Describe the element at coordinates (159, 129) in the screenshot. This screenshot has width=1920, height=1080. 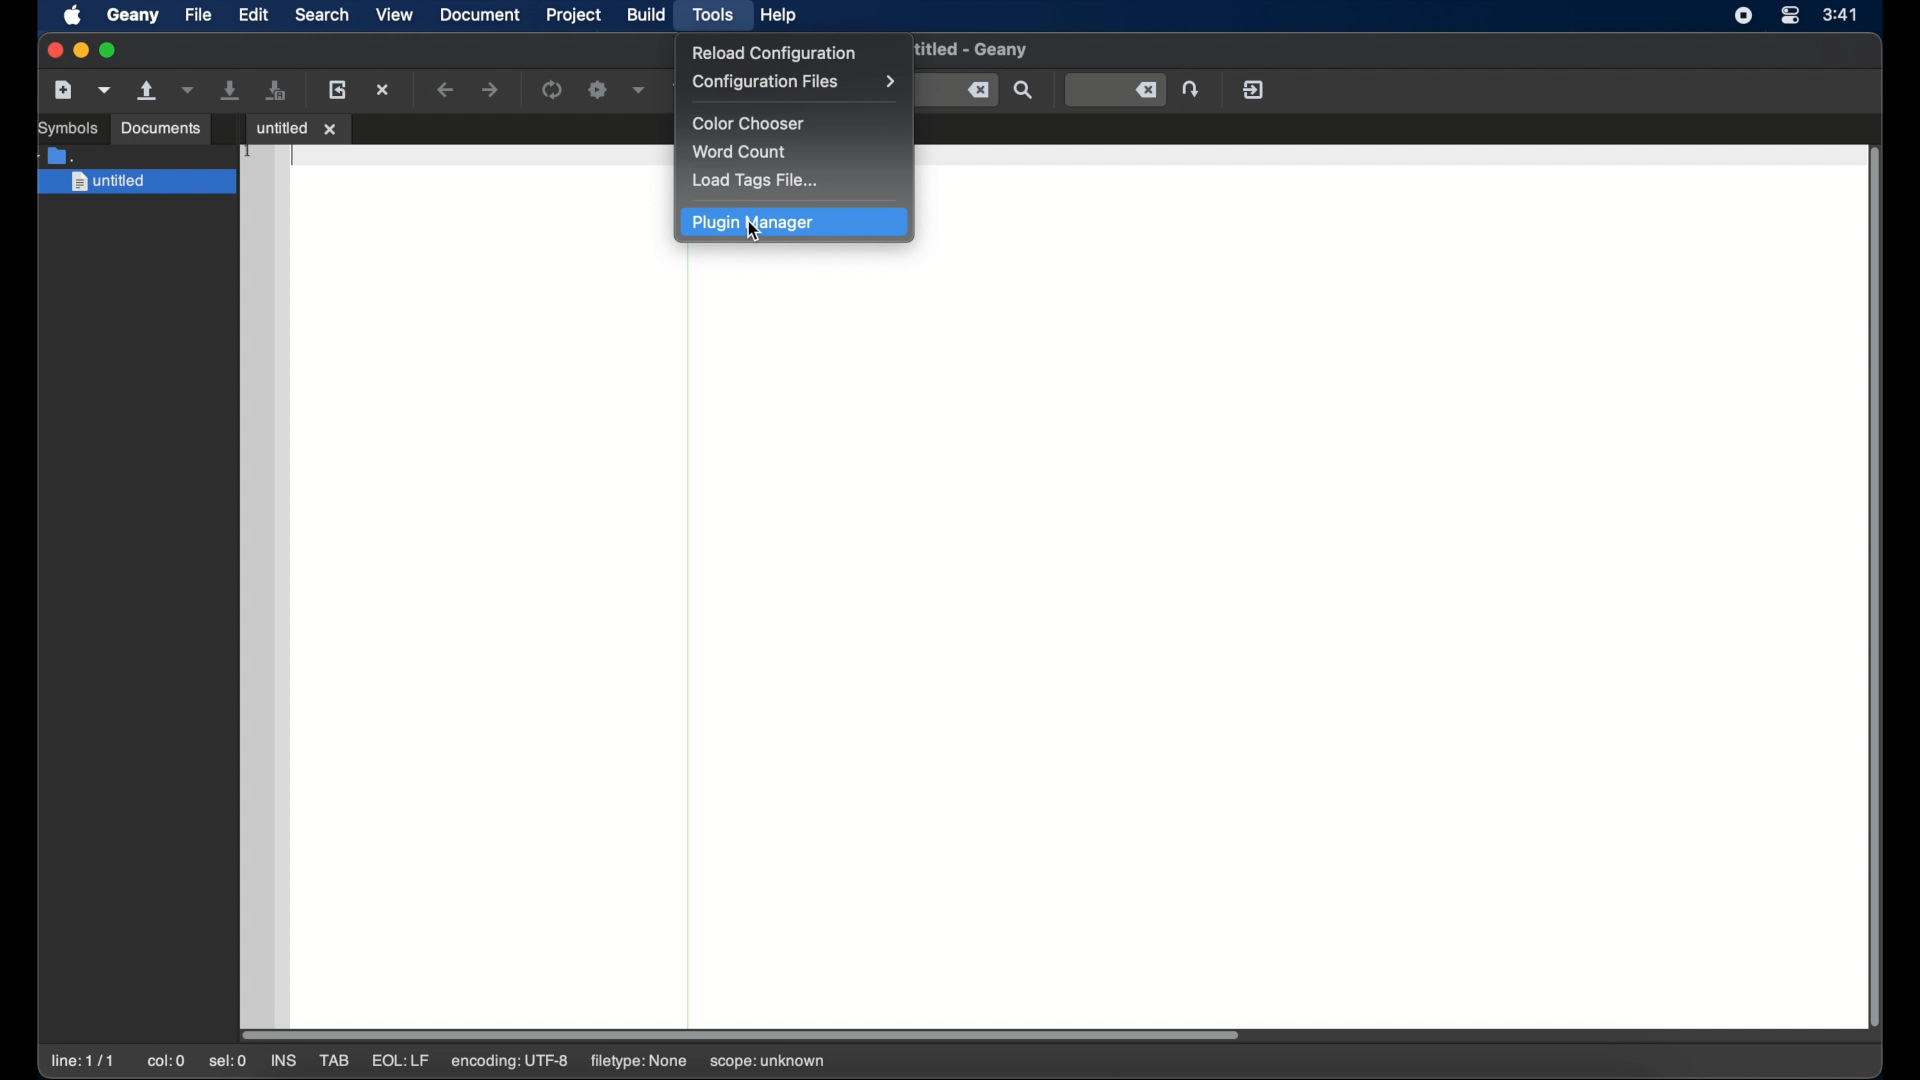
I see `documents` at that location.